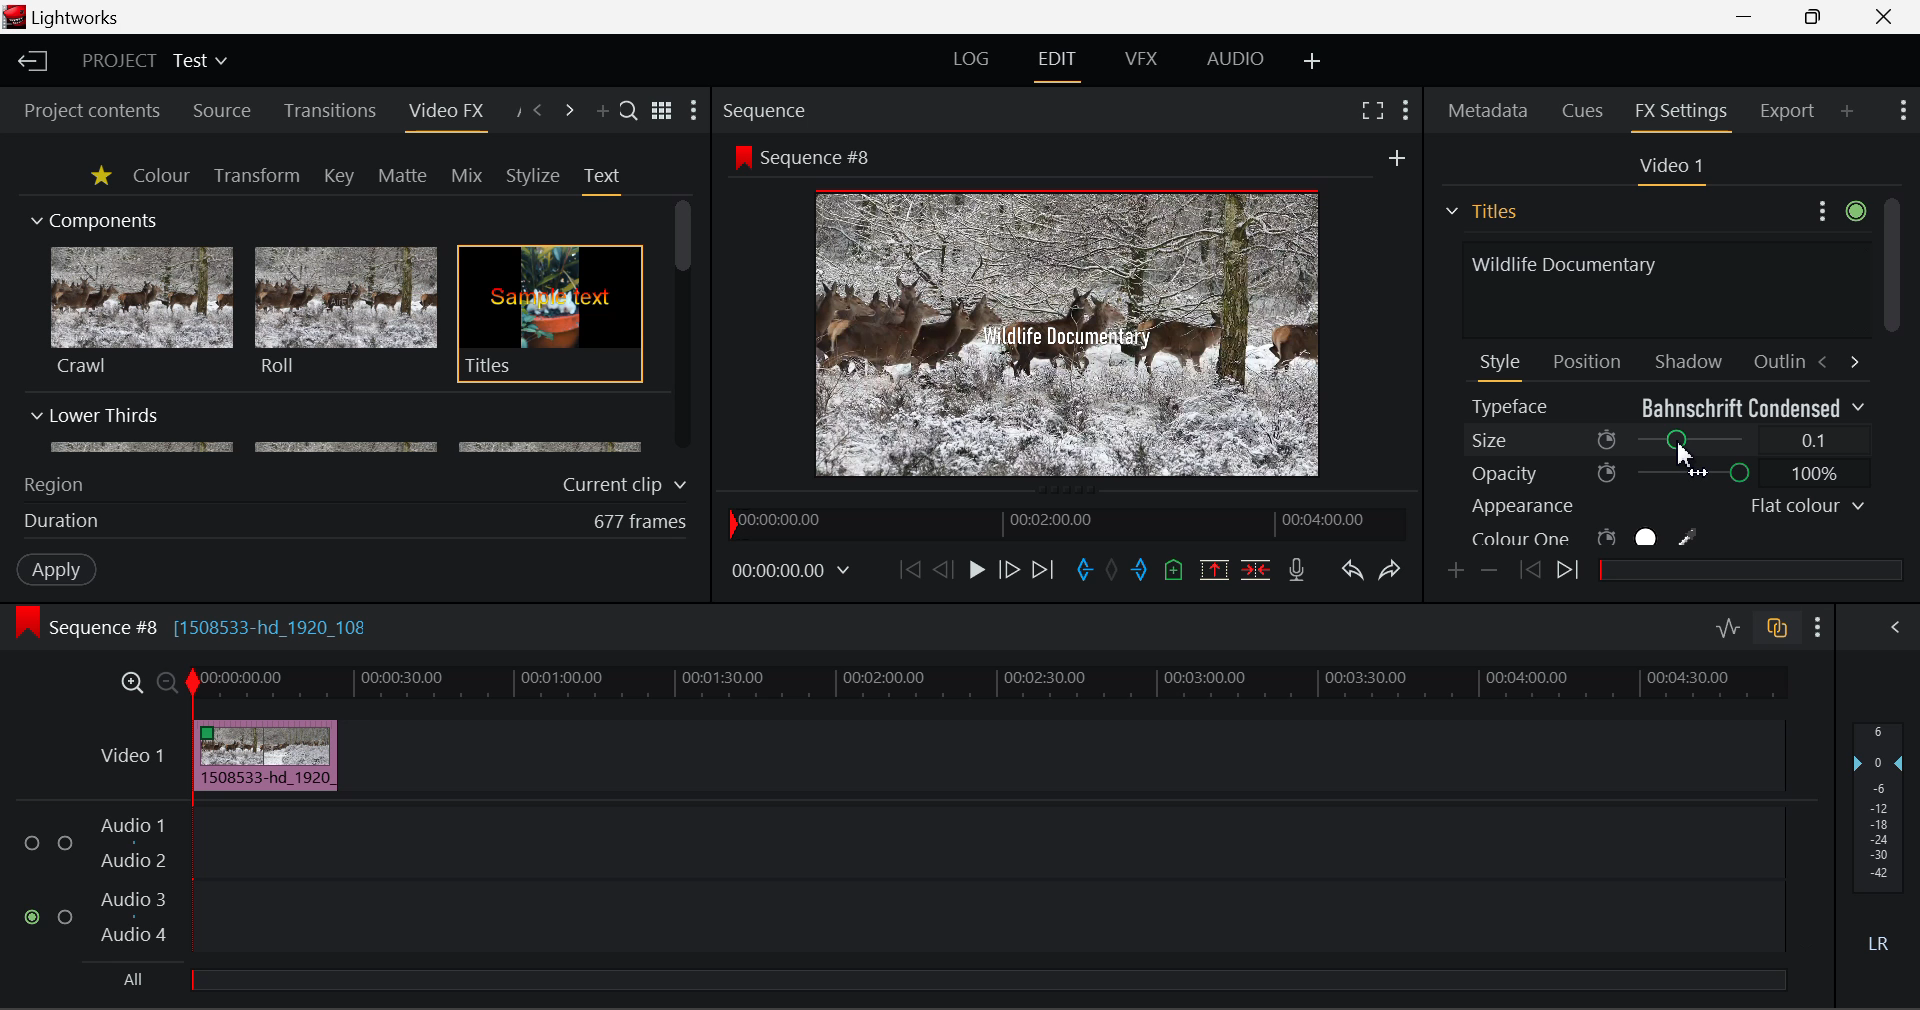 The image size is (1920, 1010). What do you see at coordinates (78, 17) in the screenshot?
I see `Lightworks` at bounding box center [78, 17].